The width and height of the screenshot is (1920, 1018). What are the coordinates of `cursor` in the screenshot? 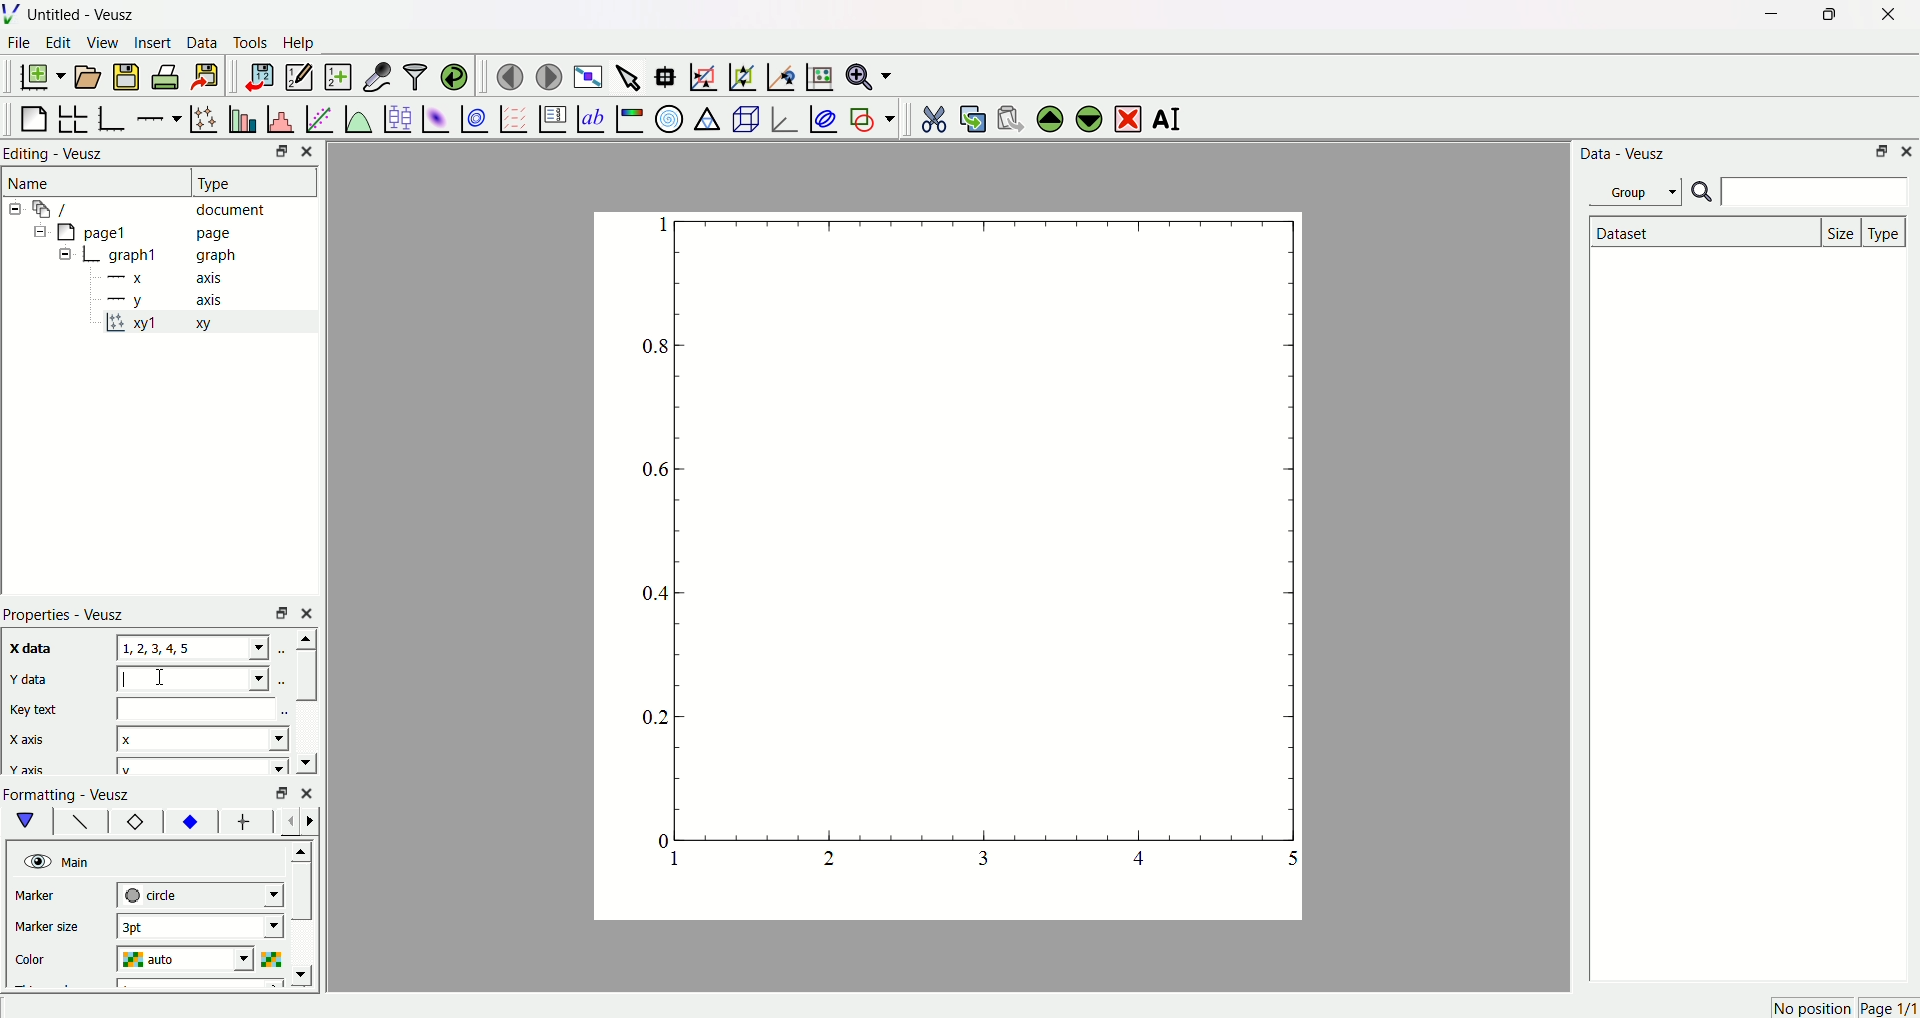 It's located at (165, 680).